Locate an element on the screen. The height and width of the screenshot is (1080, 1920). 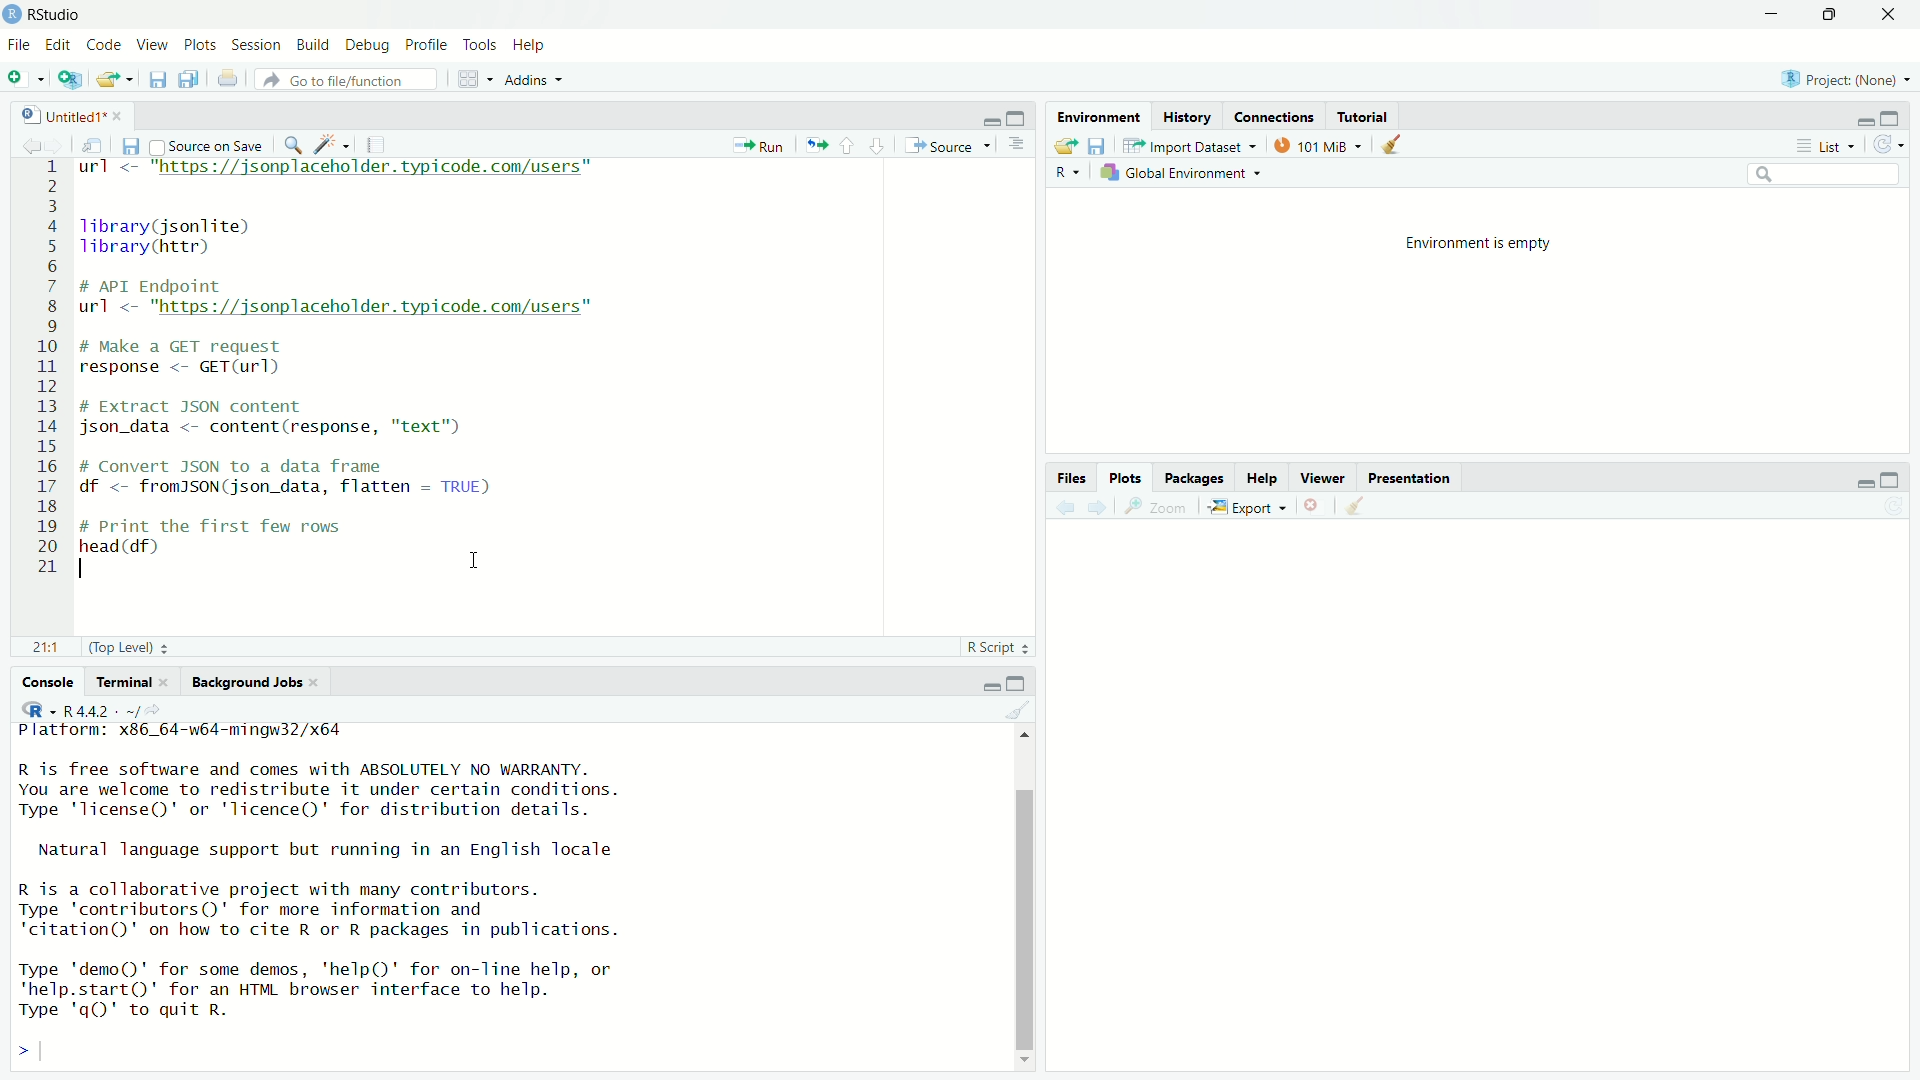
Move right is located at coordinates (32, 1053).